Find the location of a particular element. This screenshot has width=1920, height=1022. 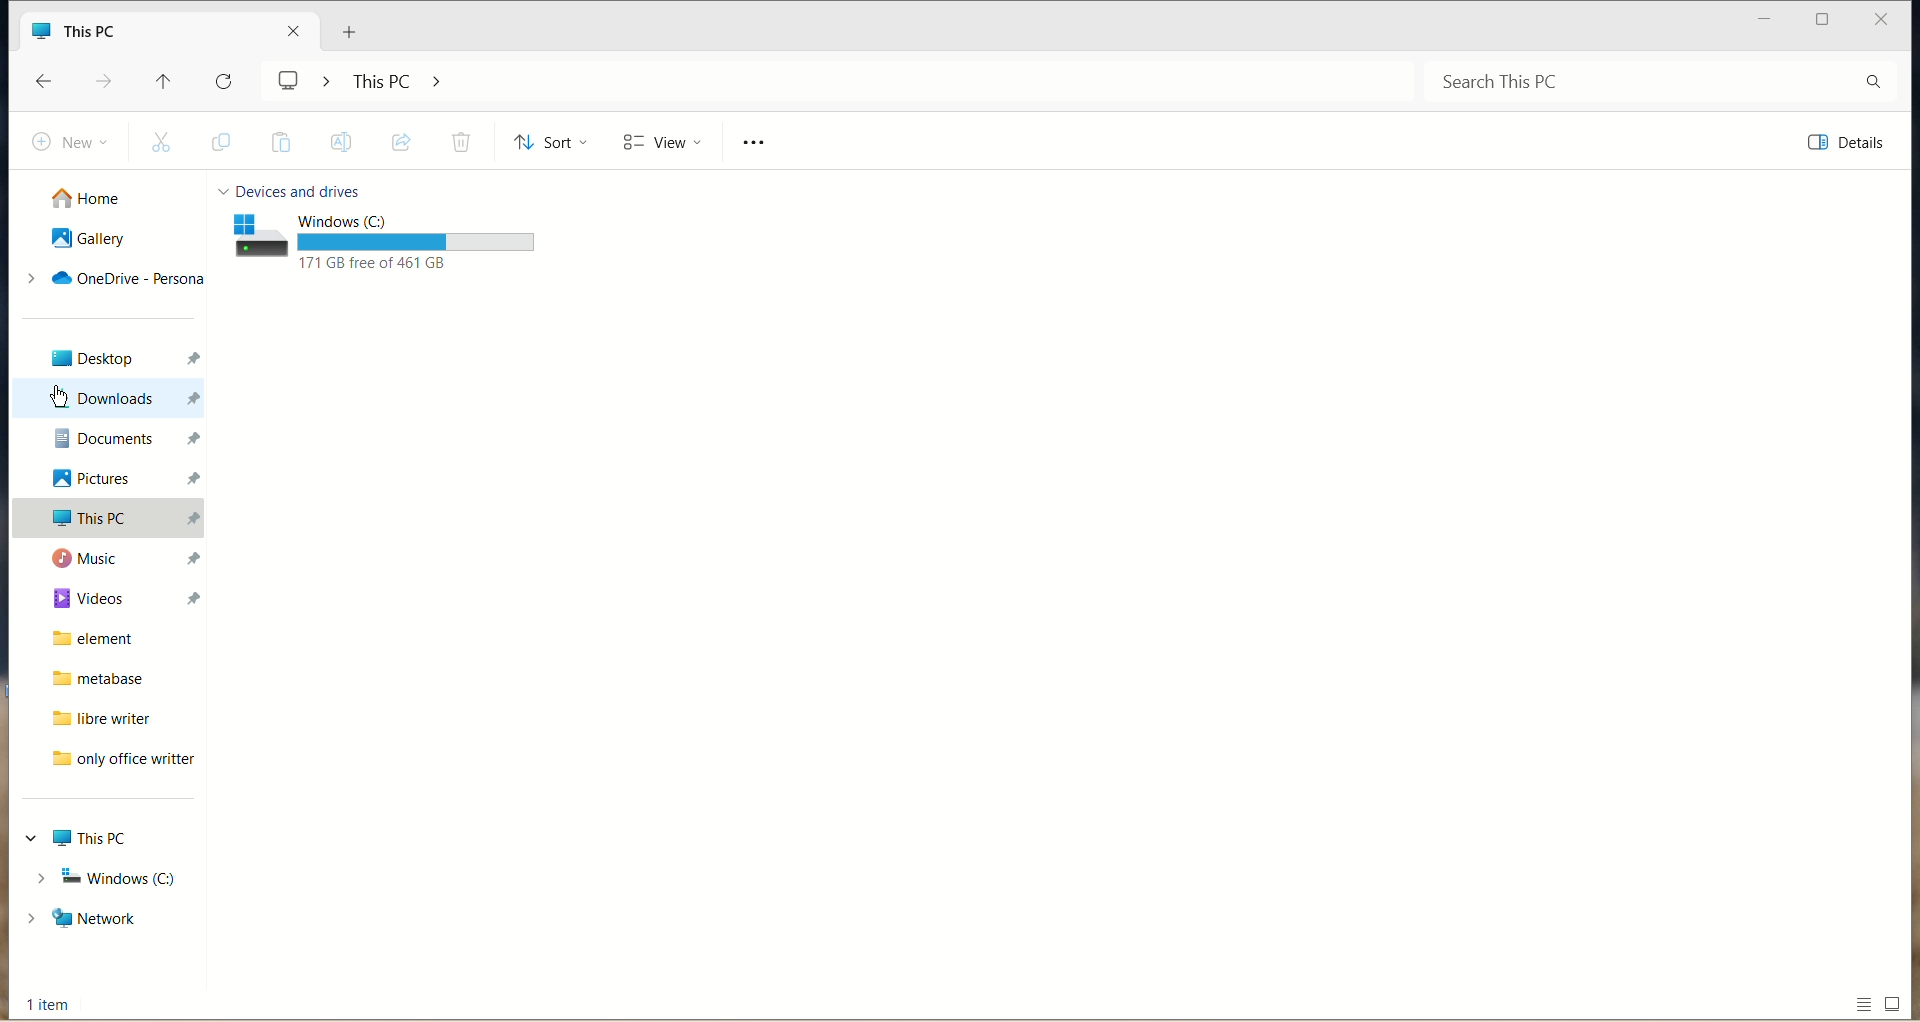

new tab is located at coordinates (345, 34).